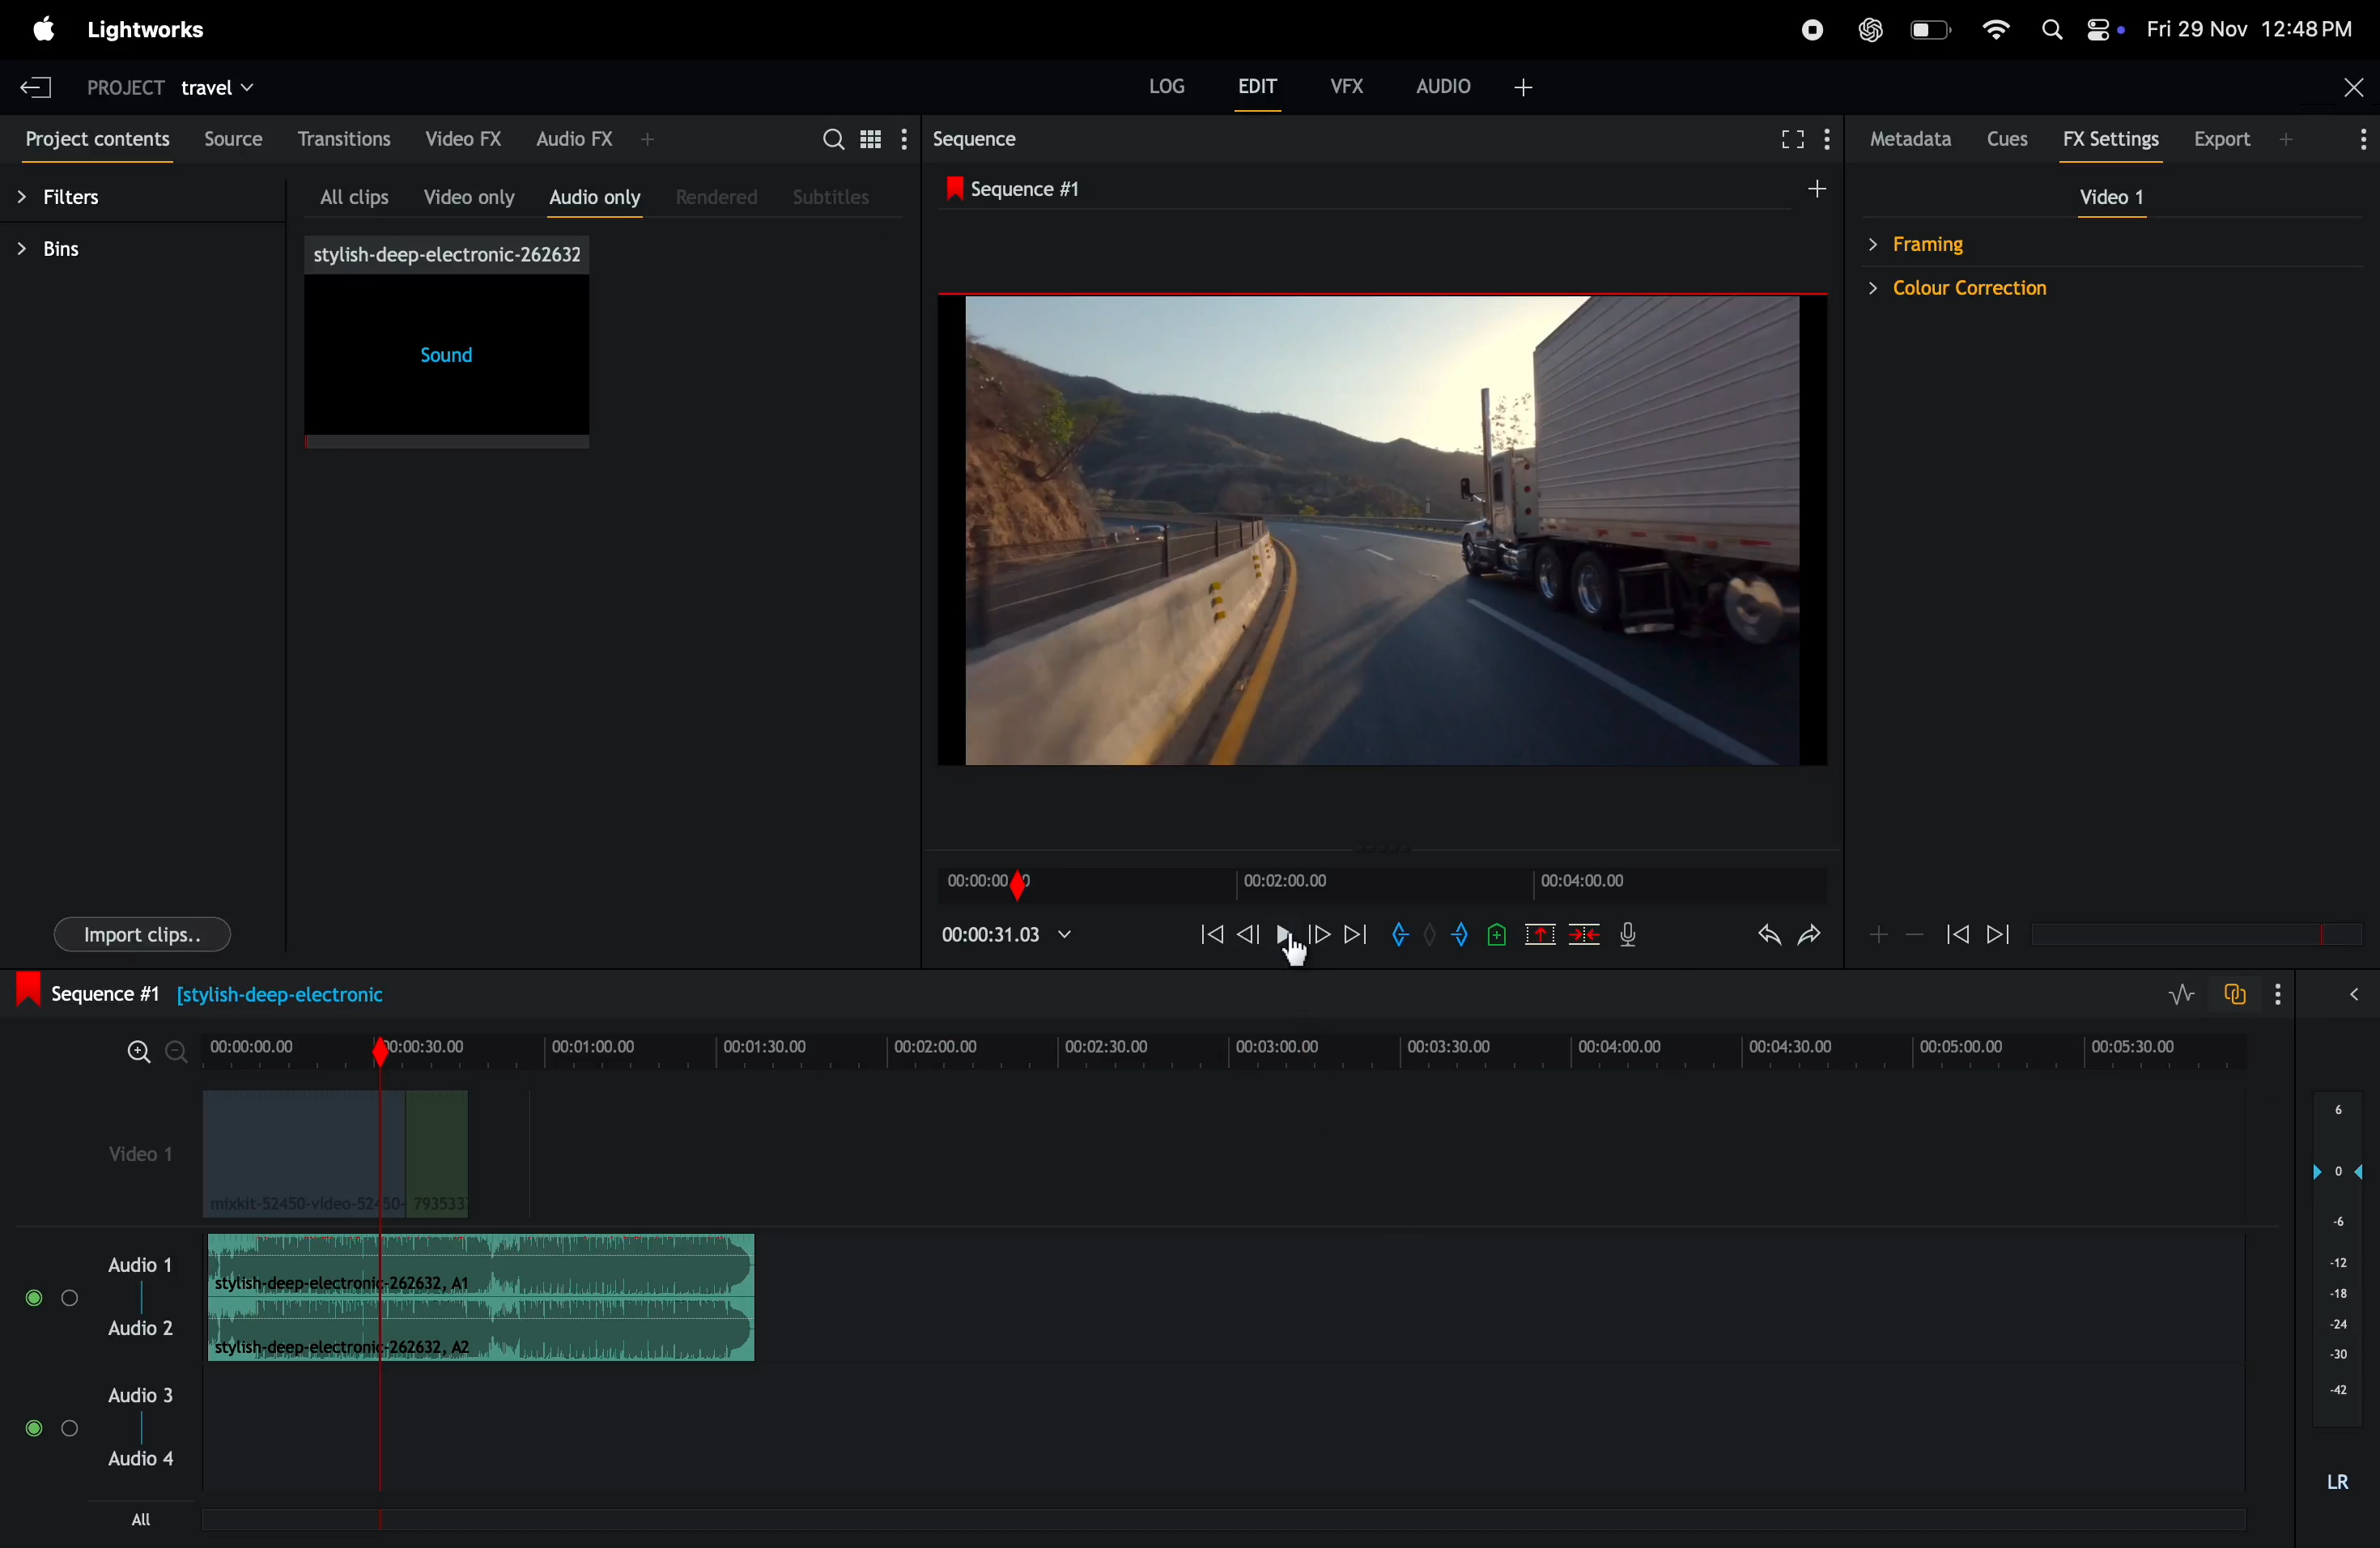  Describe the element at coordinates (1811, 940) in the screenshot. I see `redo` at that location.